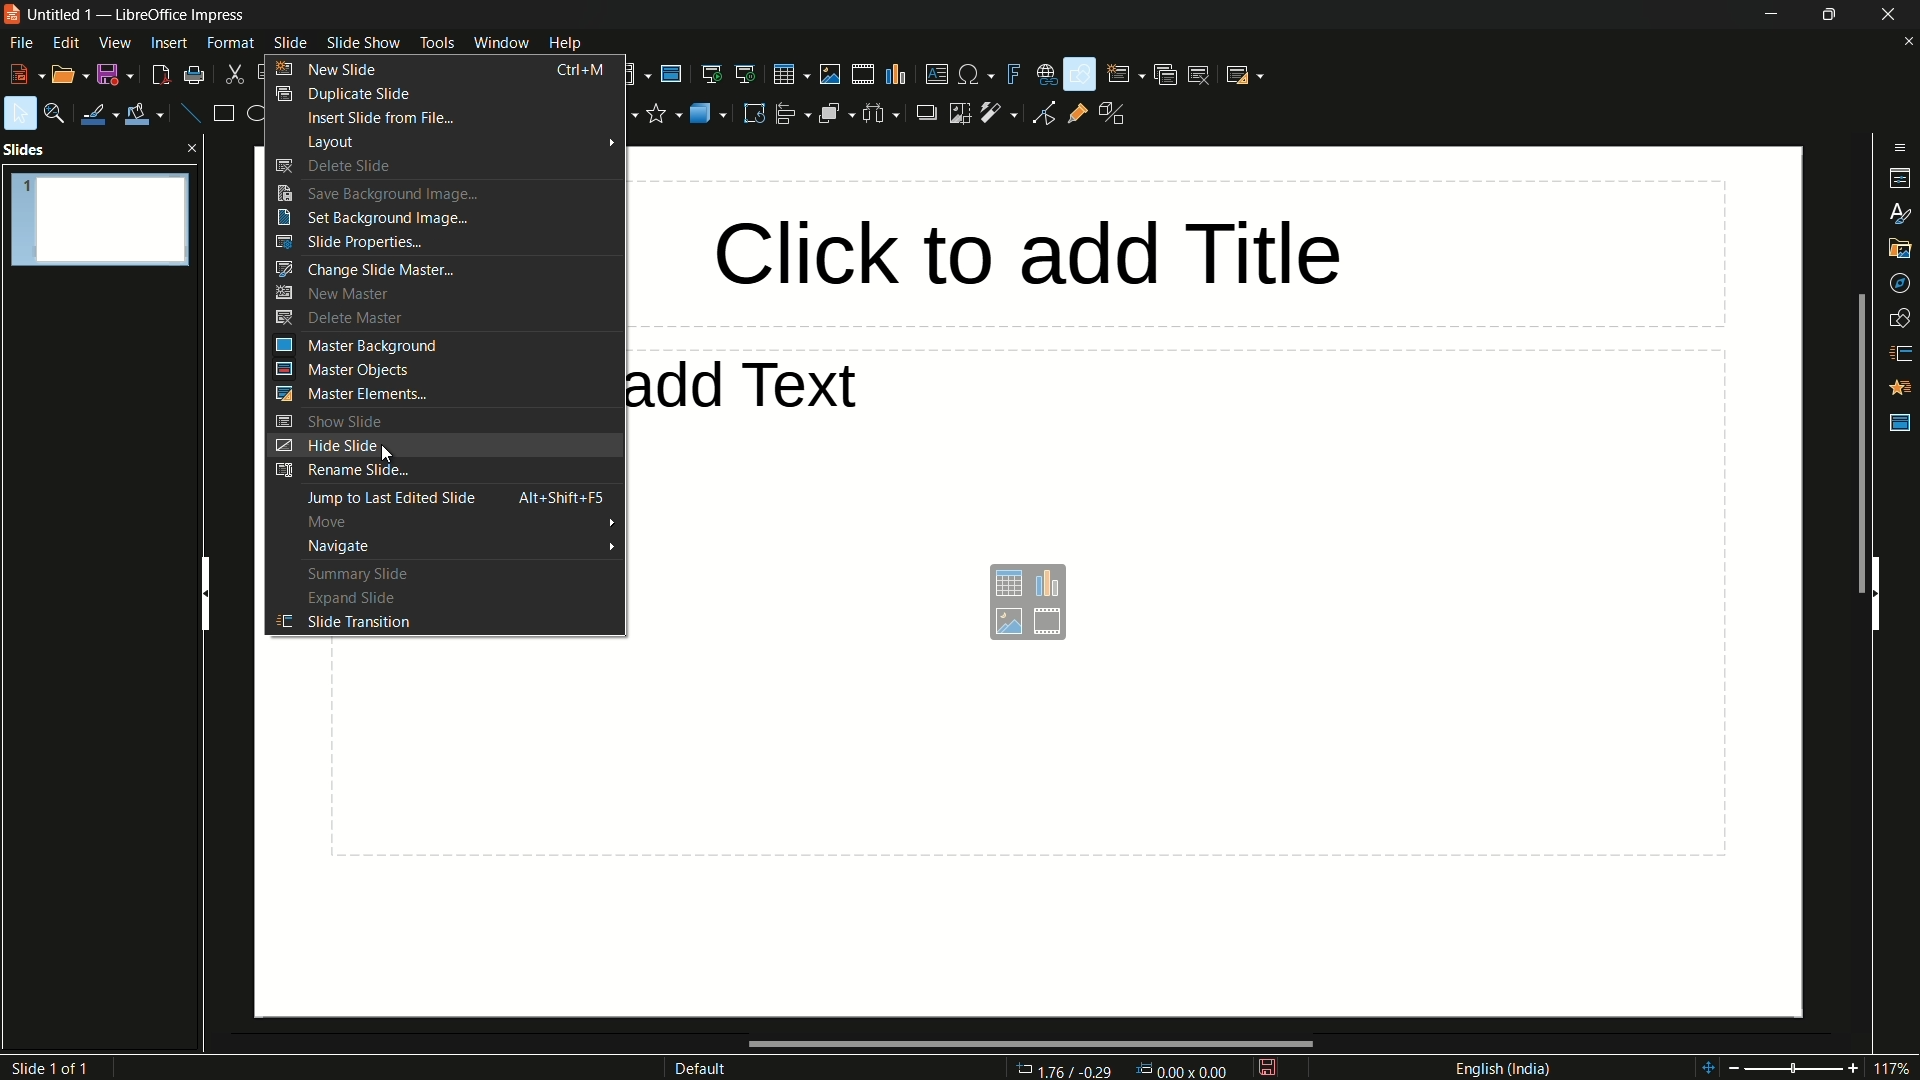 This screenshot has height=1080, width=1920. What do you see at coordinates (1898, 316) in the screenshot?
I see `shapes` at bounding box center [1898, 316].